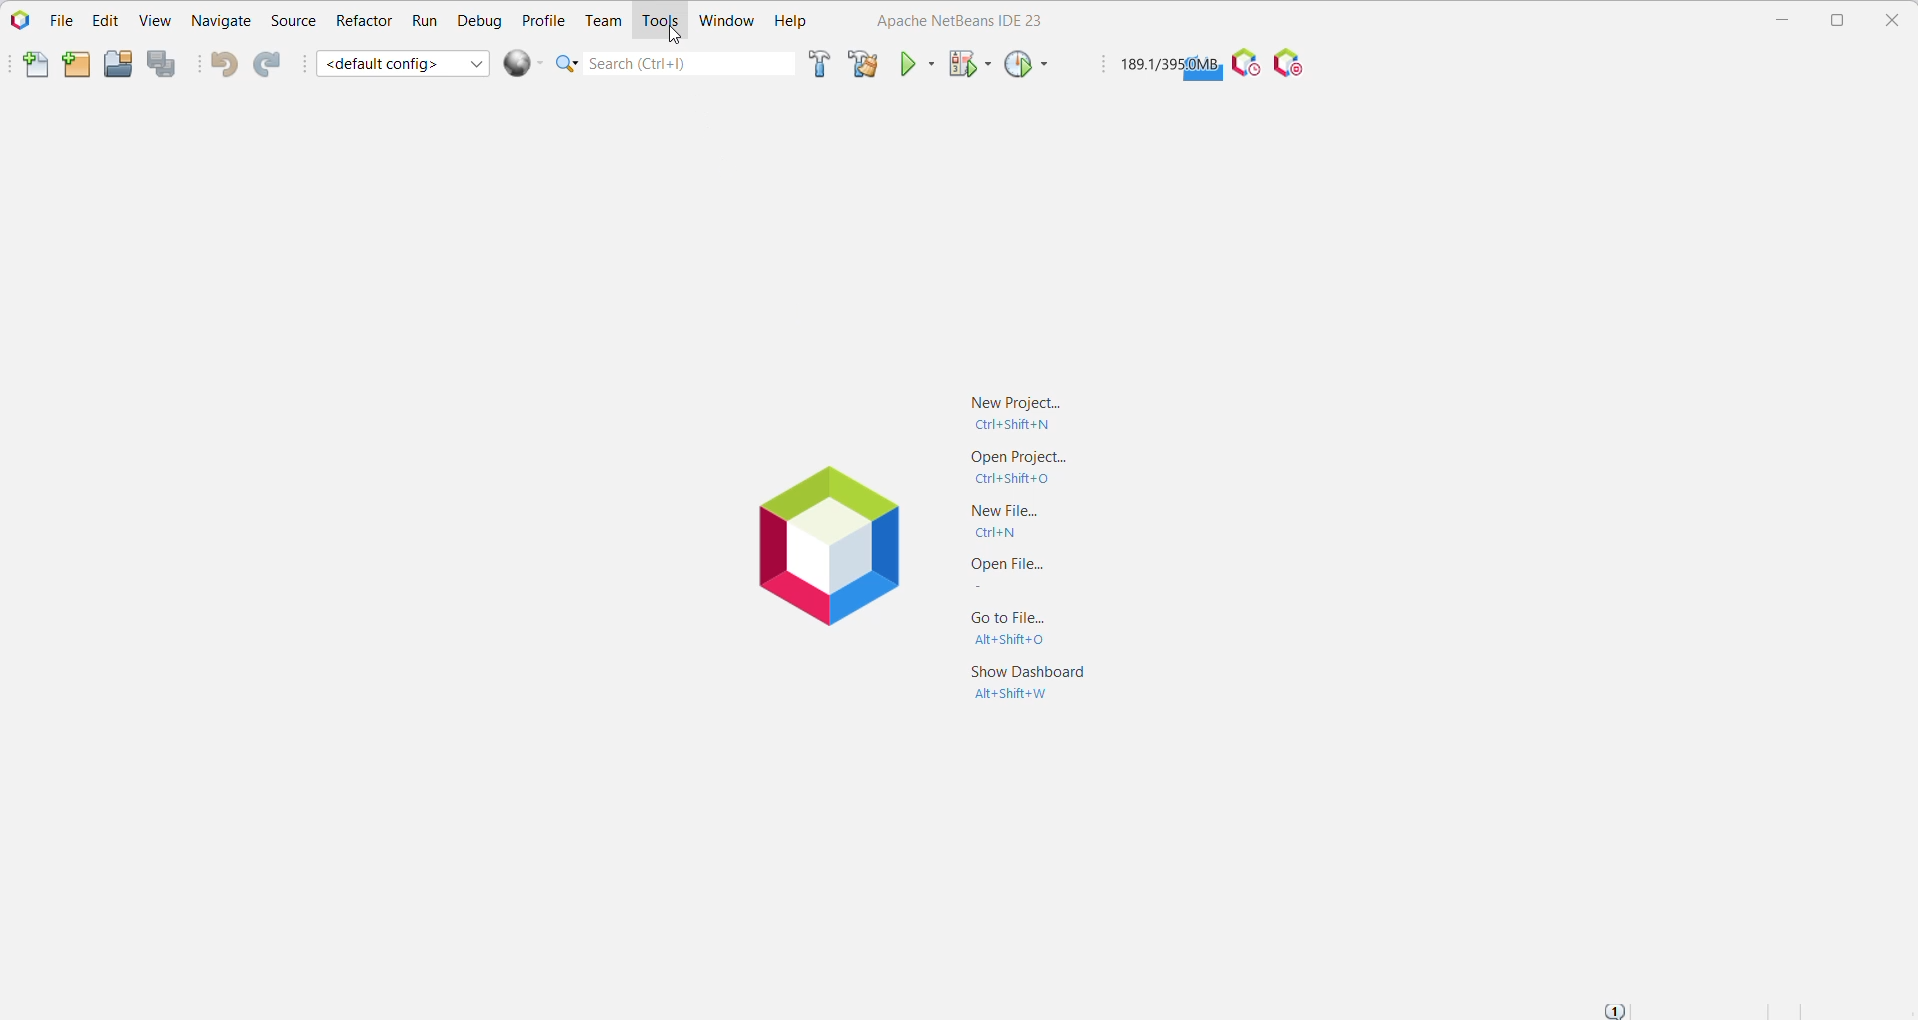 Image resolution: width=1918 pixels, height=1020 pixels. What do you see at coordinates (863, 63) in the screenshot?
I see `Clean and Build Project` at bounding box center [863, 63].